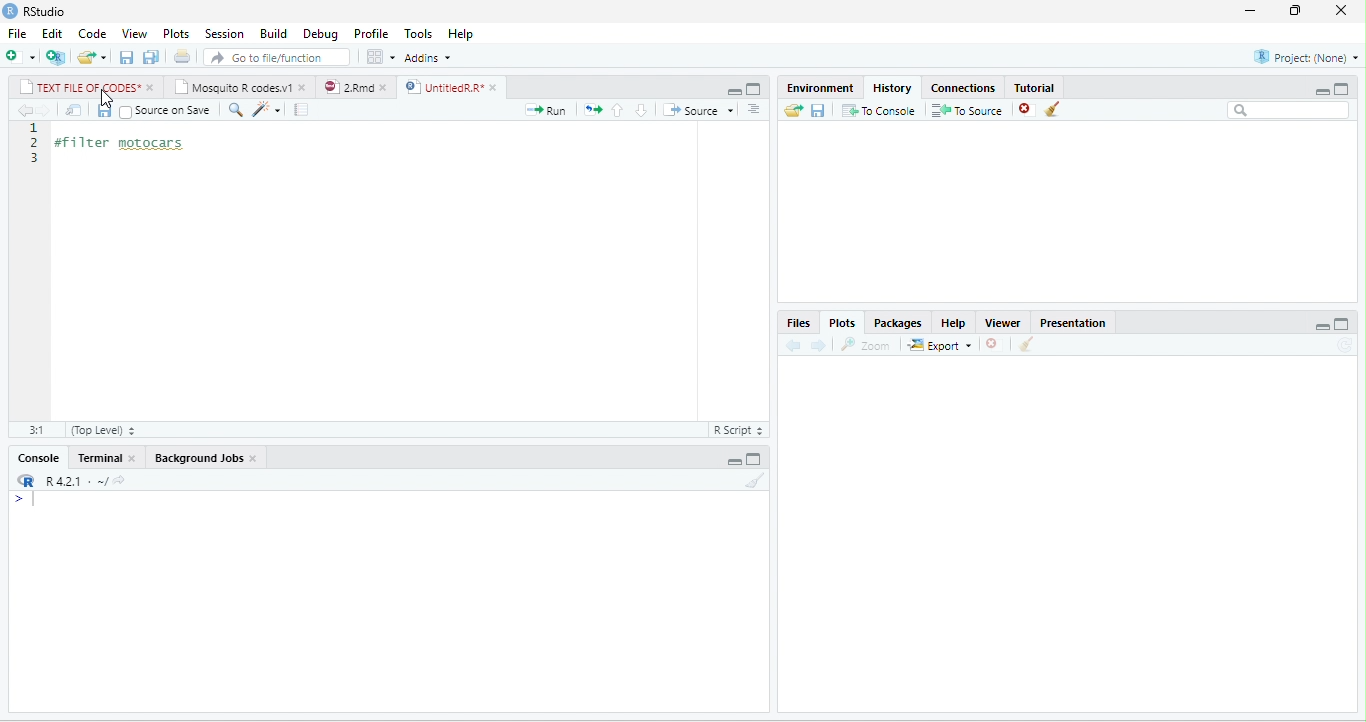 This screenshot has width=1366, height=722. What do you see at coordinates (879, 110) in the screenshot?
I see `To console` at bounding box center [879, 110].